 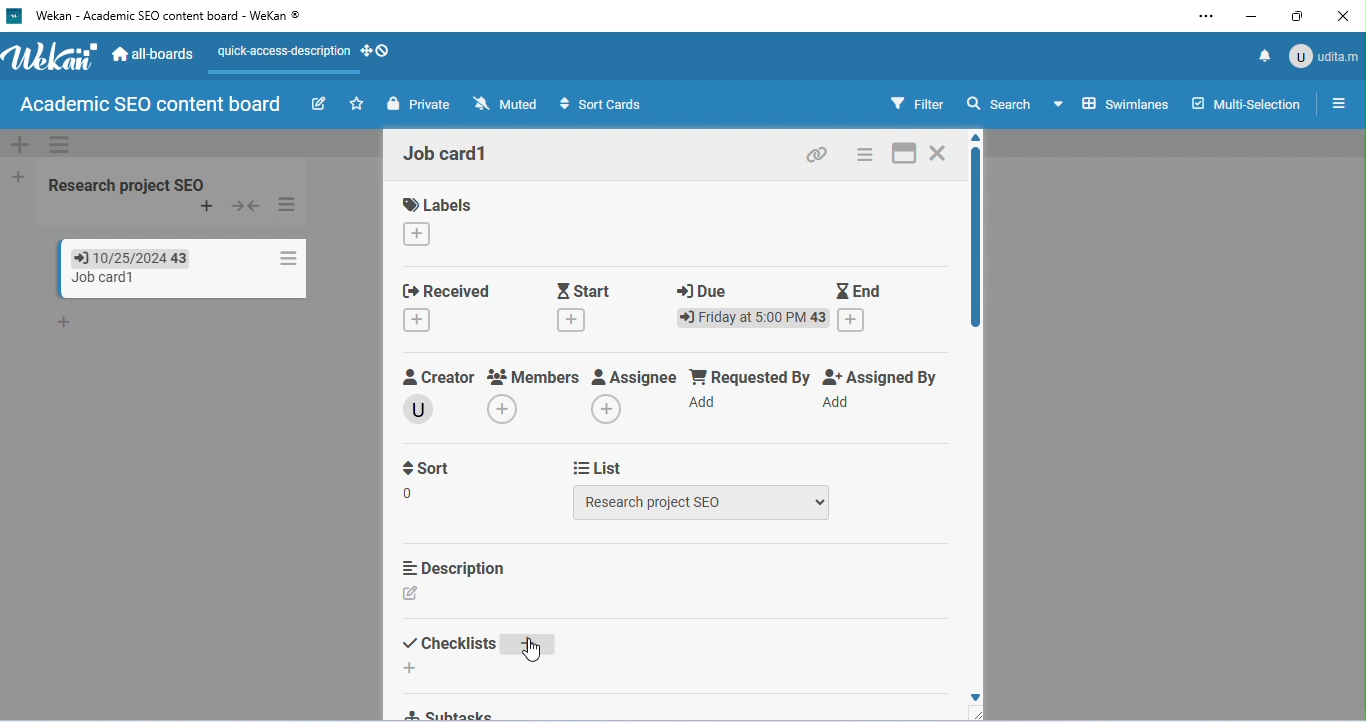 I want to click on title, so click(x=160, y=17).